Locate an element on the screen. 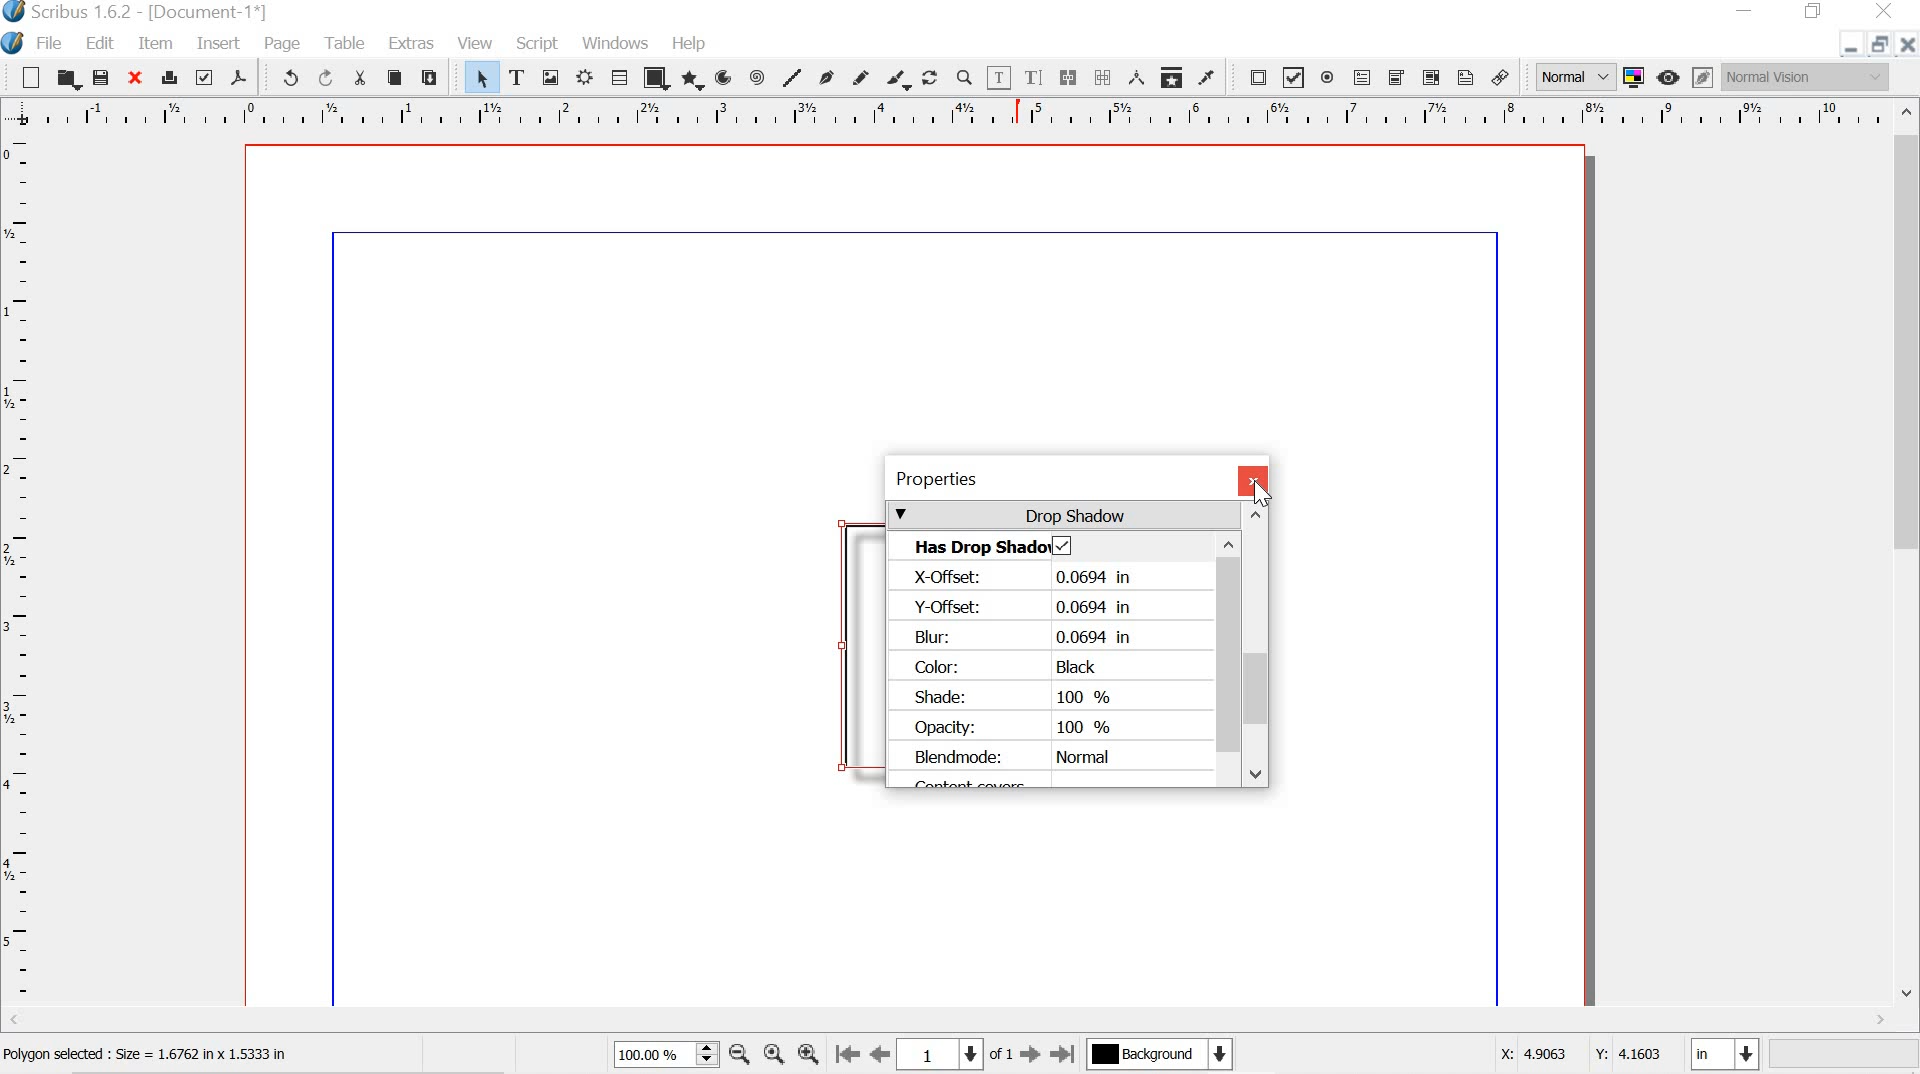  render frame is located at coordinates (587, 78).